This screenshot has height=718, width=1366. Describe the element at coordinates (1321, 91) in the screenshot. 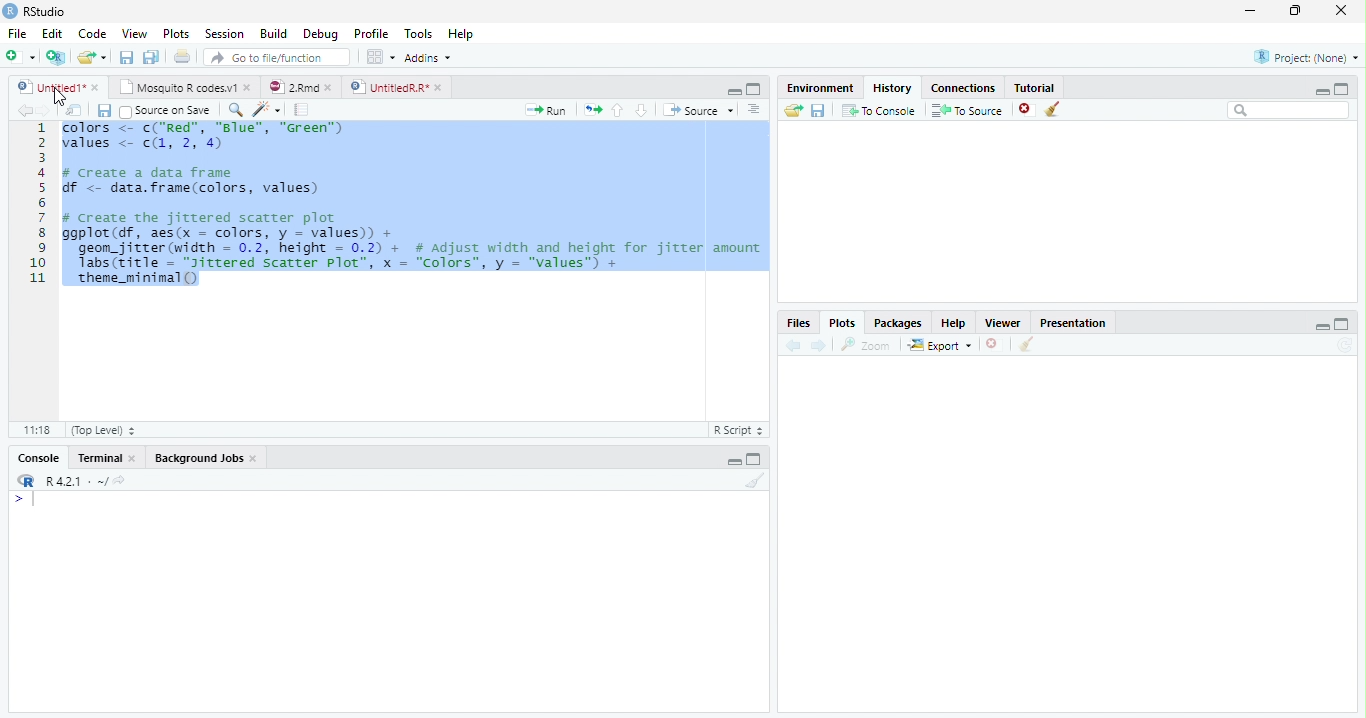

I see `Minimize` at that location.